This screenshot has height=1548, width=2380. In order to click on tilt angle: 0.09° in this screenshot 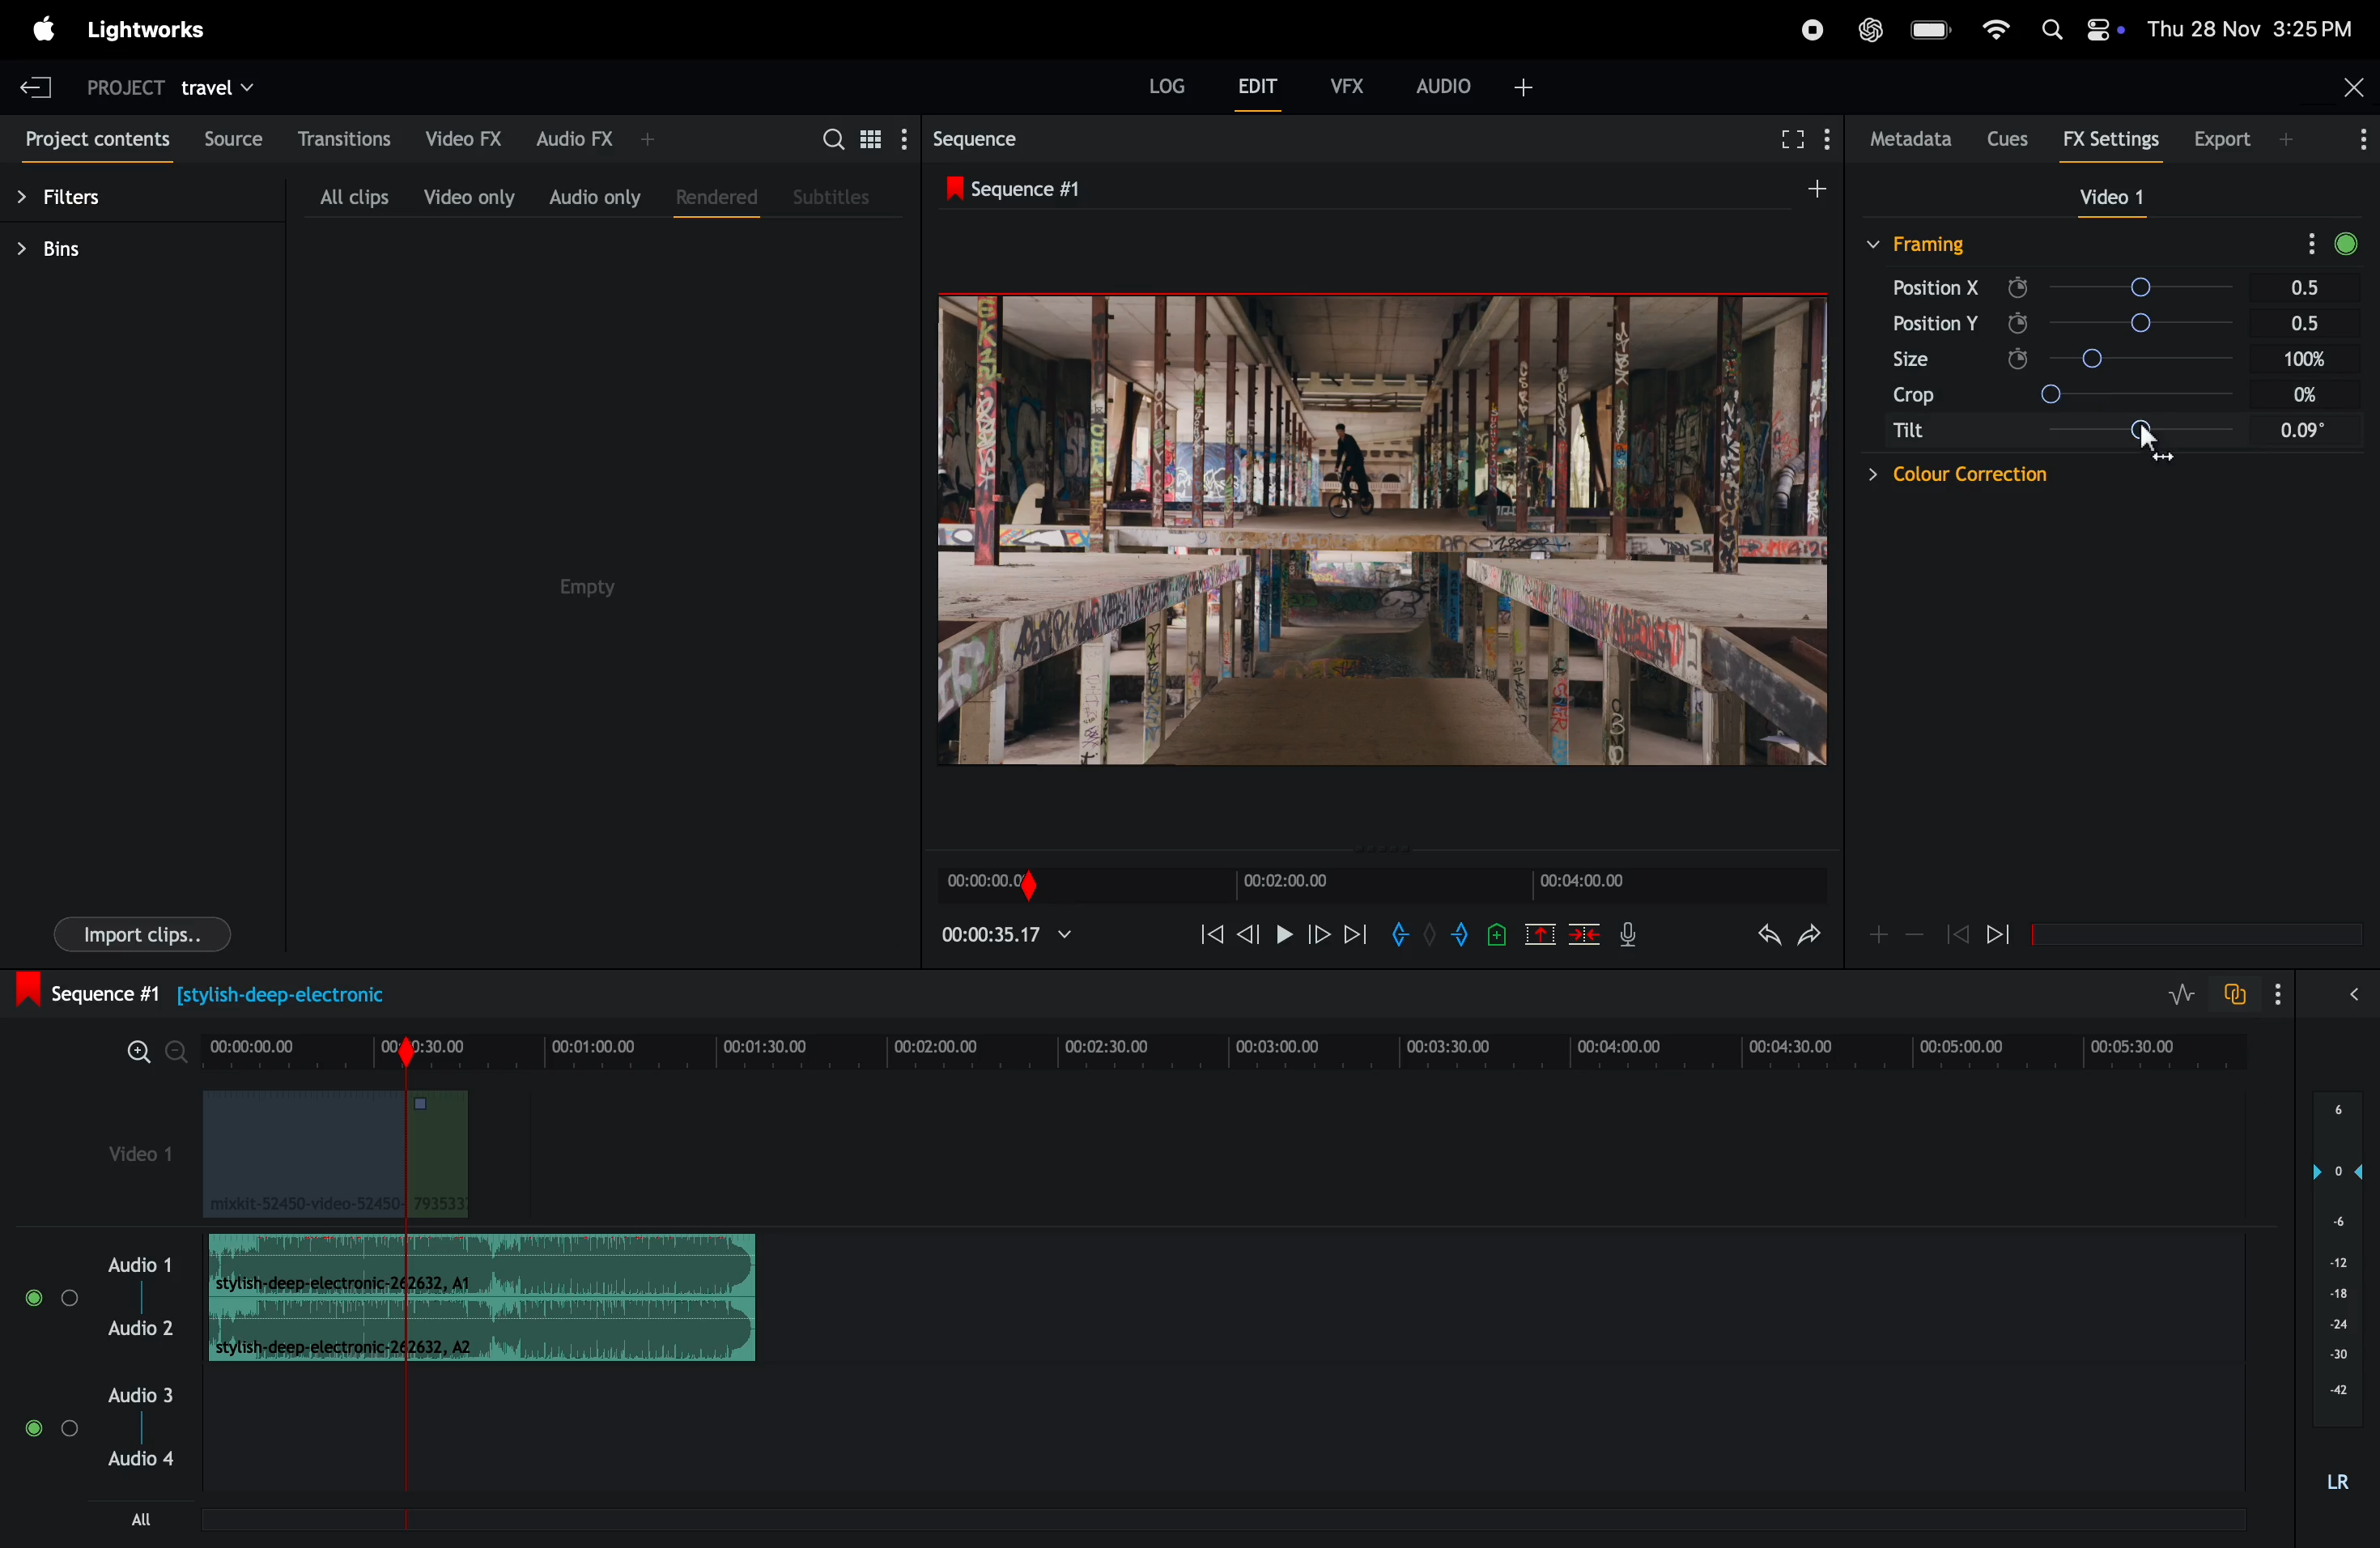, I will do `click(2221, 433)`.